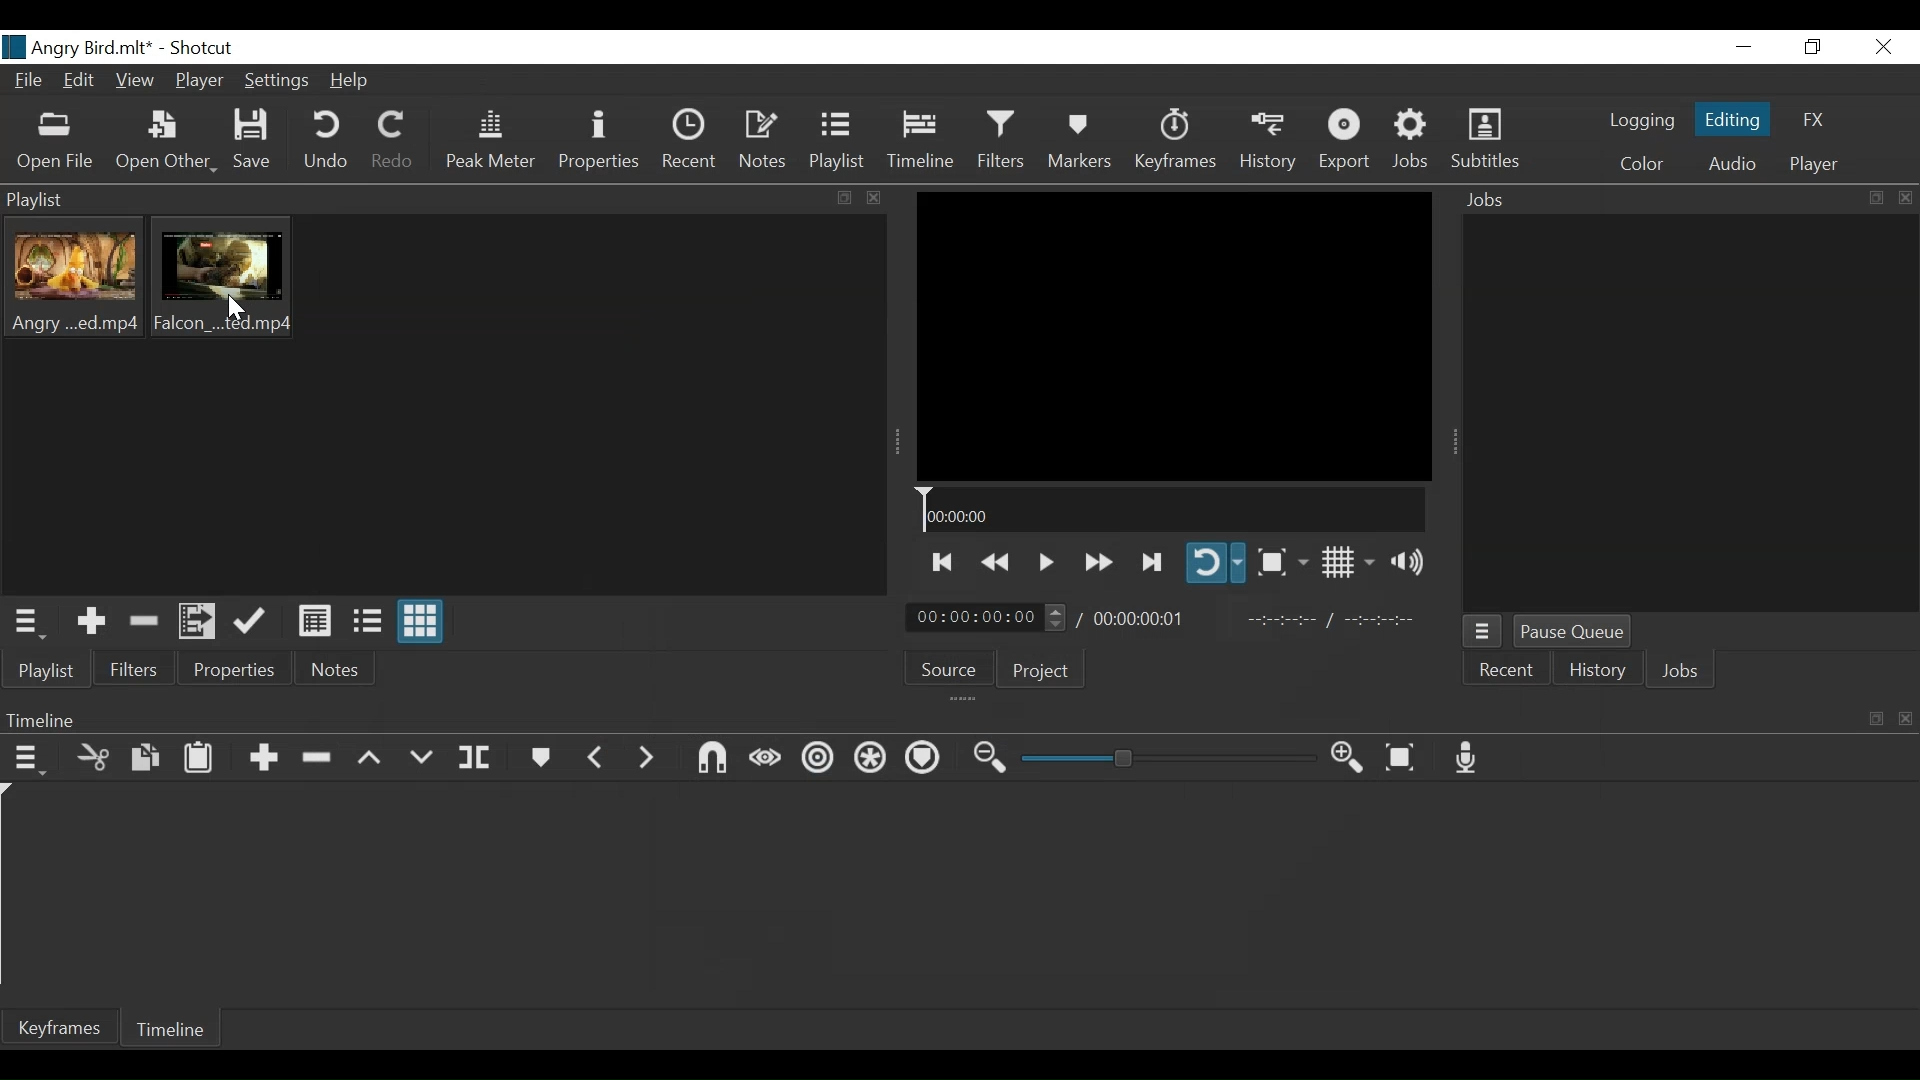 The image size is (1920, 1080). What do you see at coordinates (1575, 633) in the screenshot?
I see `Pause Queue` at bounding box center [1575, 633].